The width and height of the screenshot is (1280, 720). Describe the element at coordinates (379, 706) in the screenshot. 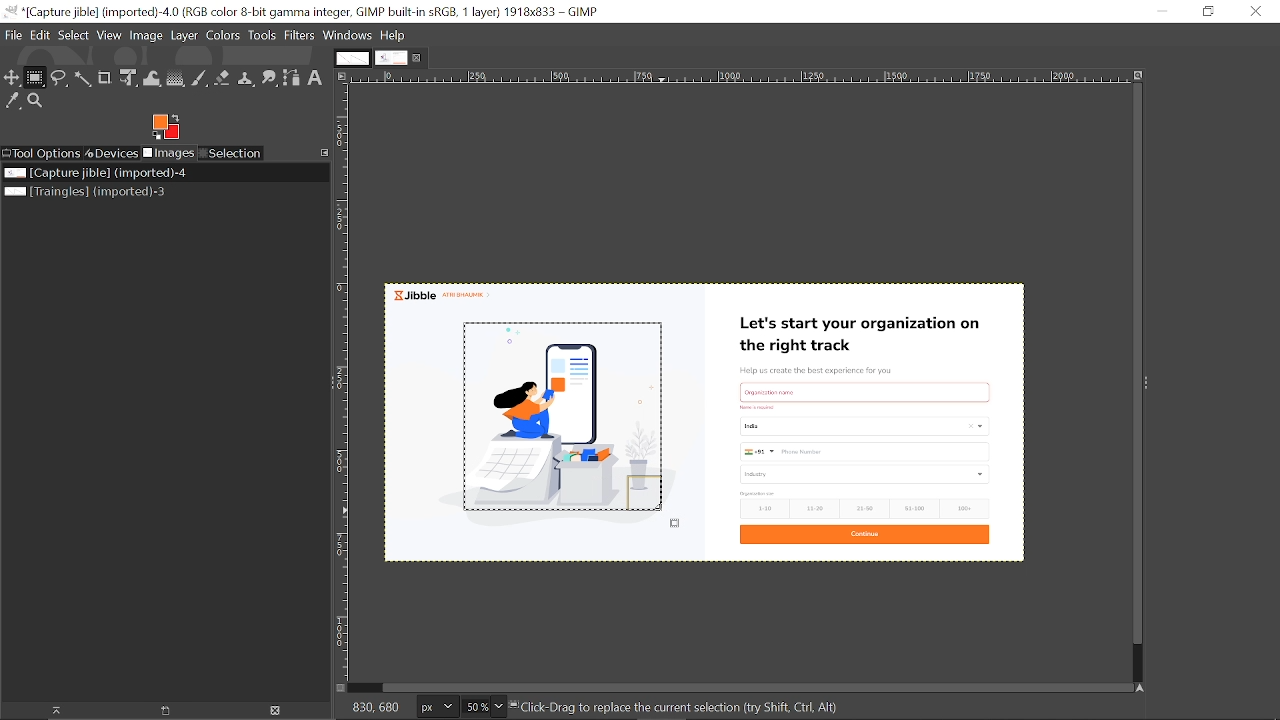

I see `830, 680` at that location.